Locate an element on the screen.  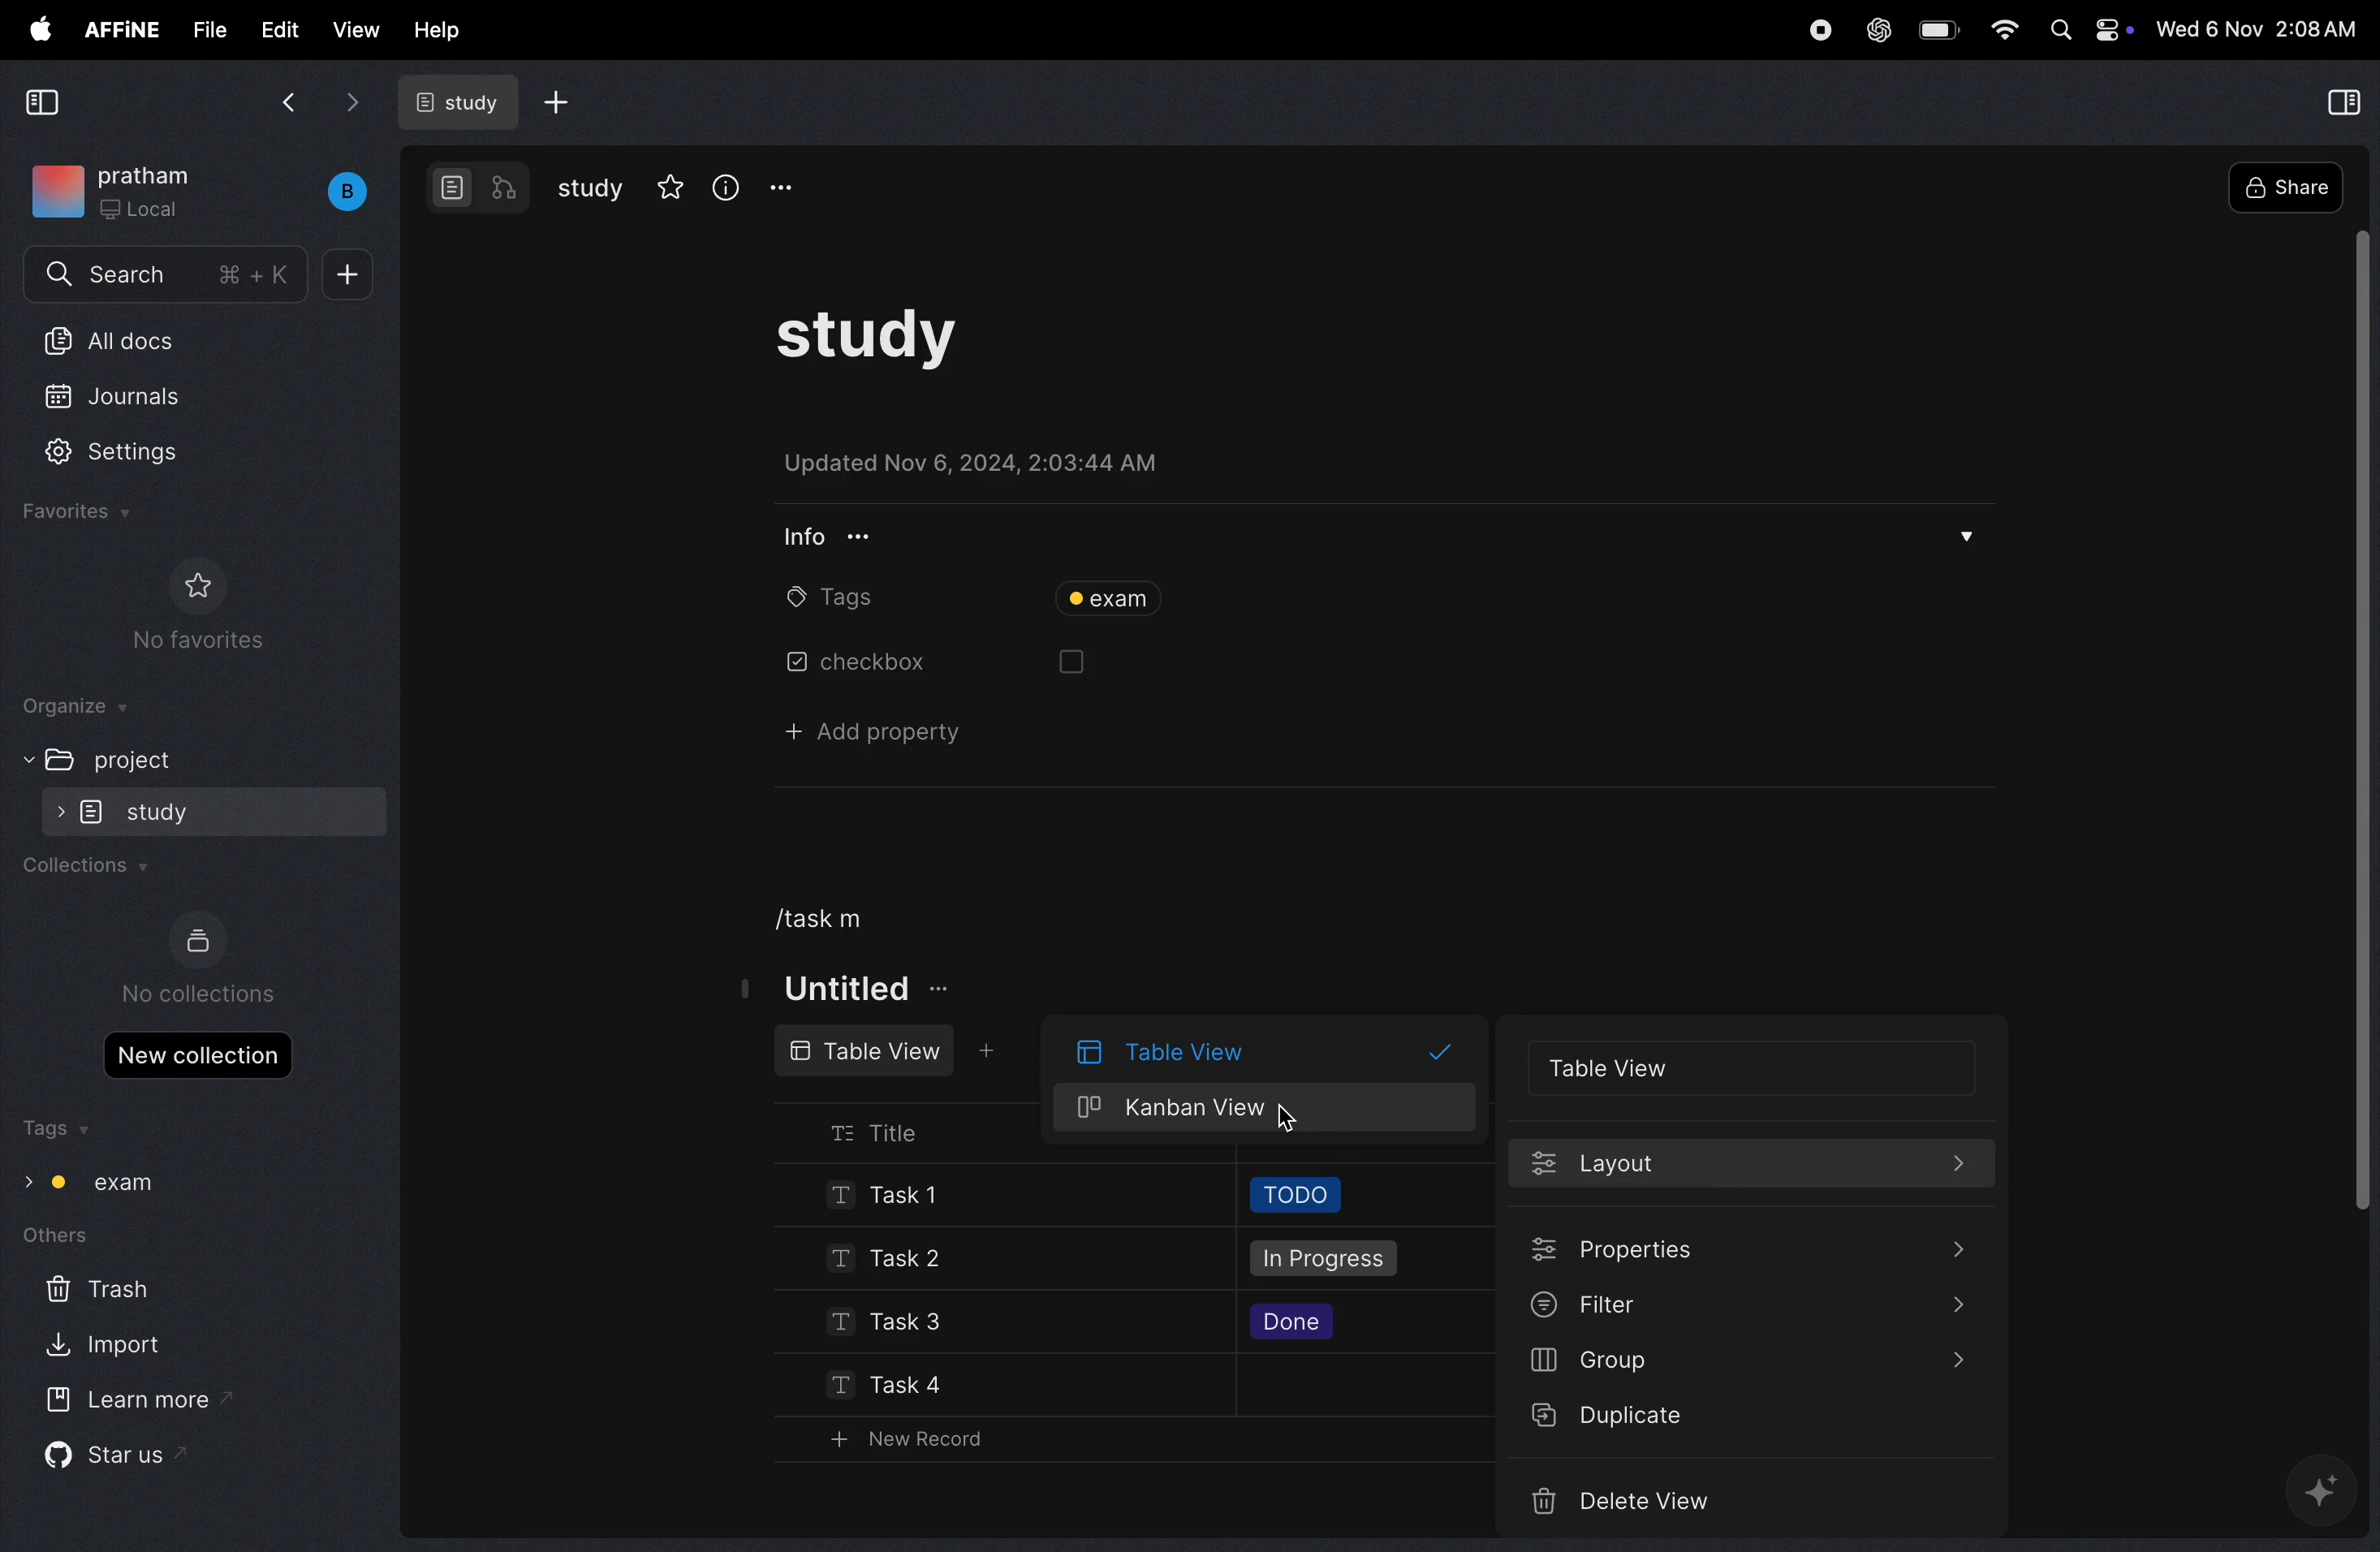
no favourites is located at coordinates (201, 604).